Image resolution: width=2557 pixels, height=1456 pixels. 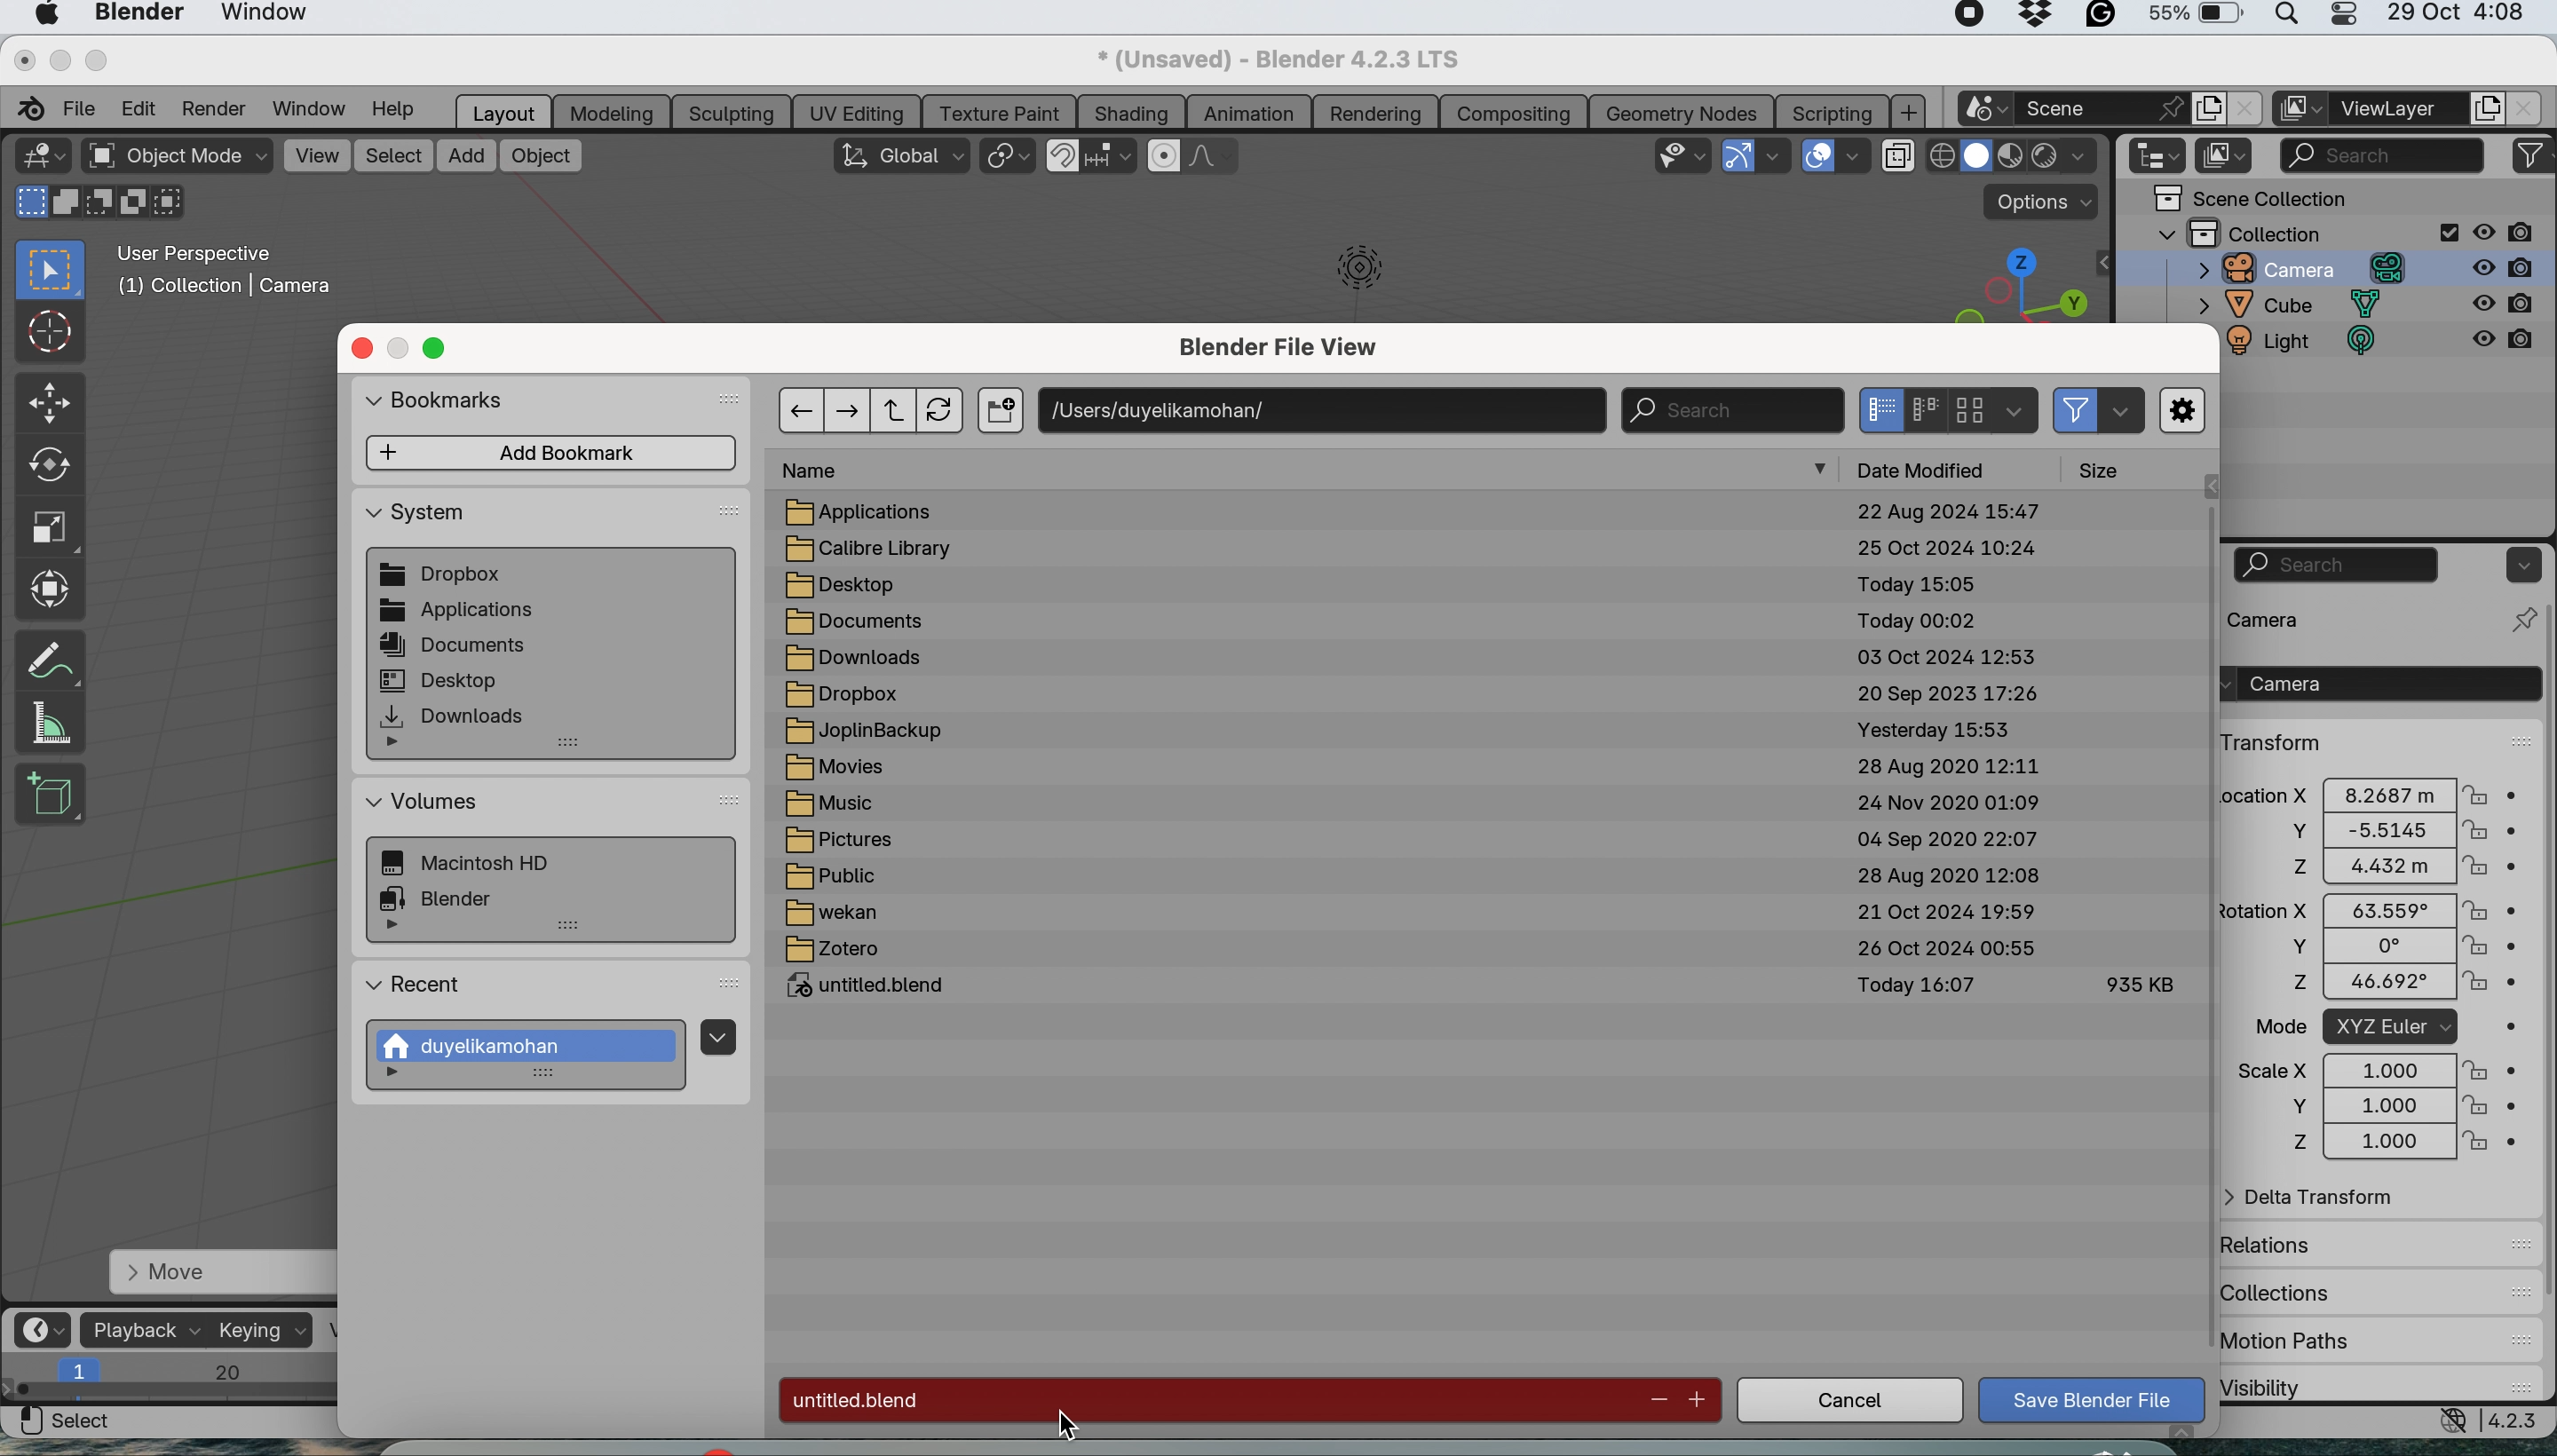 I want to click on control center, so click(x=2341, y=17).